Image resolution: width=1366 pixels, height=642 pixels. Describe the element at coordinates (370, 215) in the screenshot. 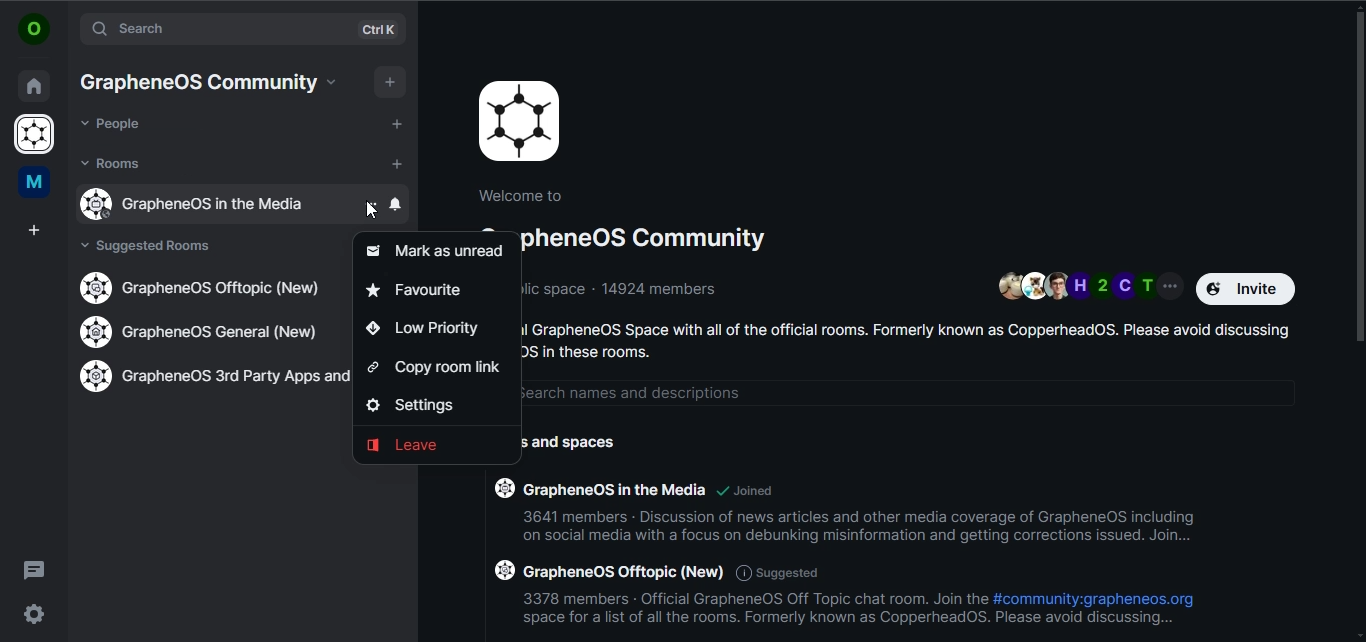

I see `cursor` at that location.